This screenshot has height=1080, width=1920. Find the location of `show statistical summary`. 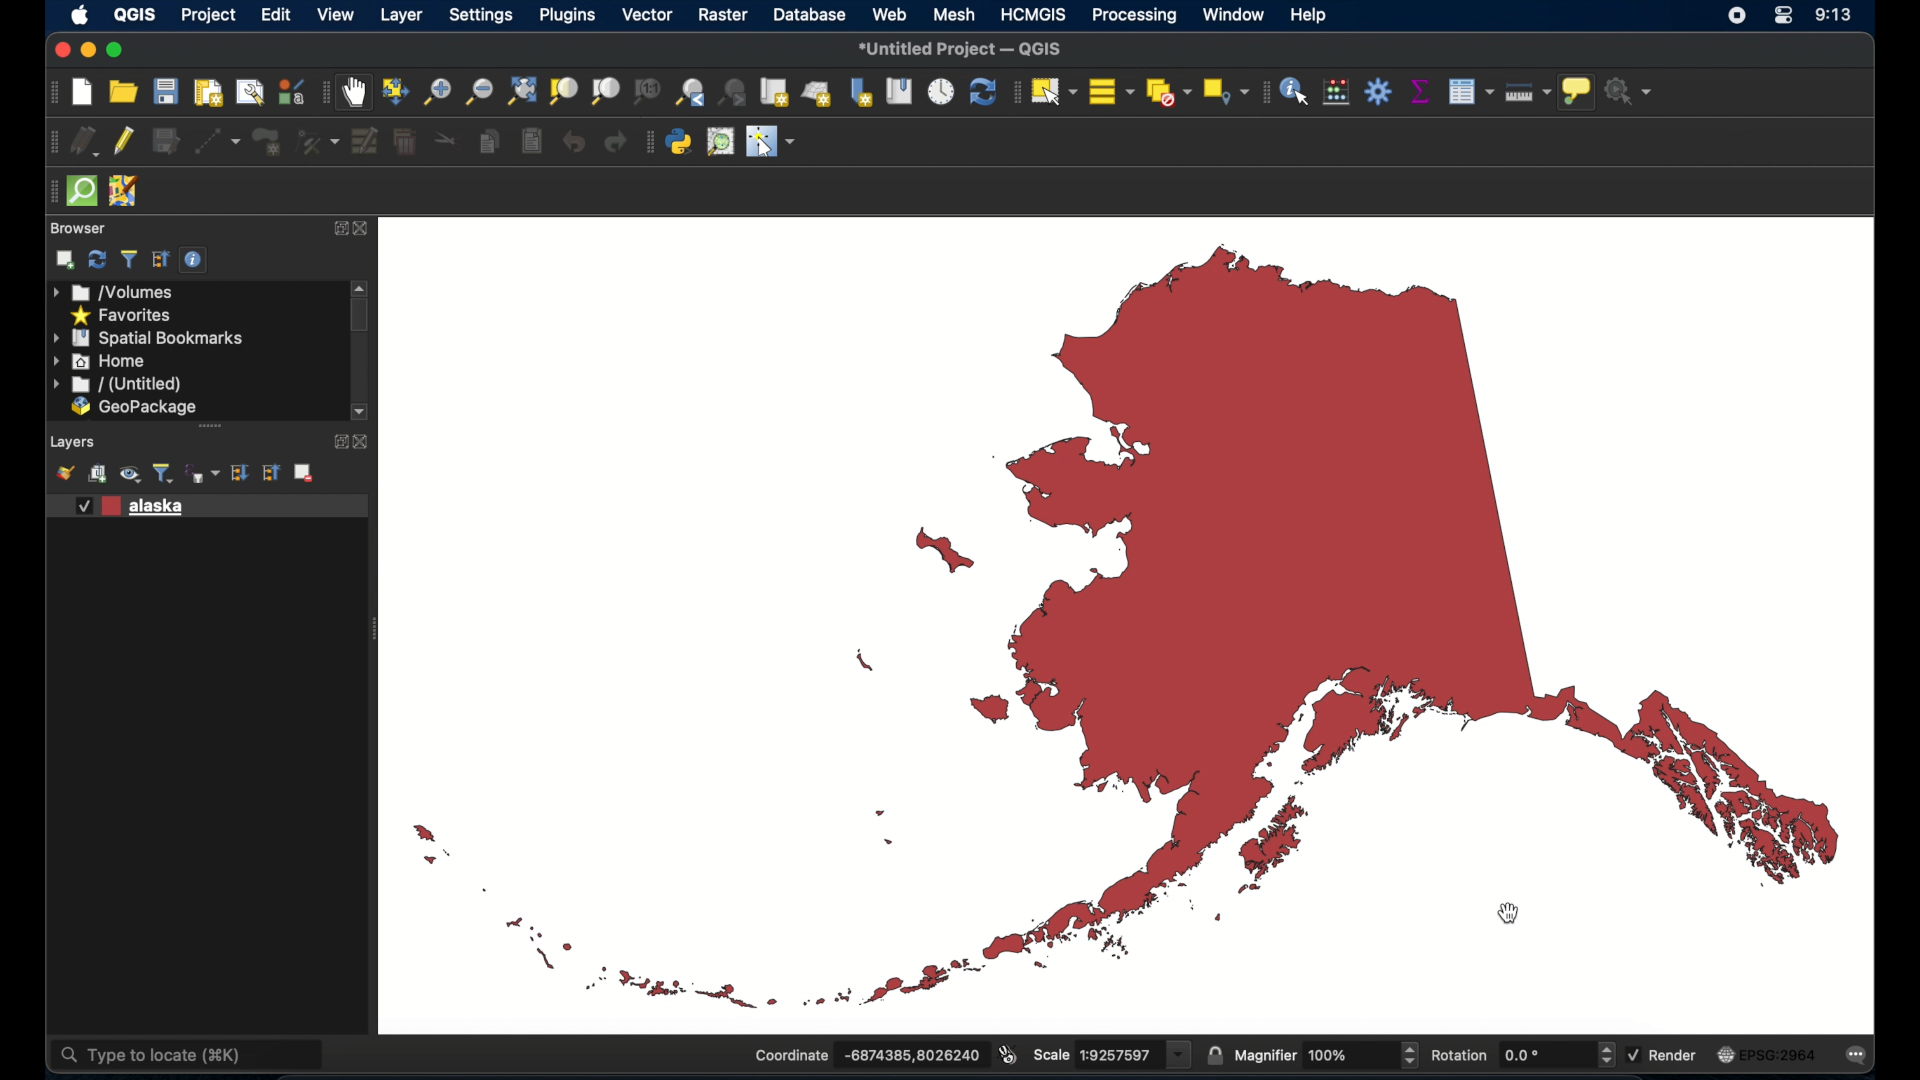

show statistical summary is located at coordinates (1419, 88).